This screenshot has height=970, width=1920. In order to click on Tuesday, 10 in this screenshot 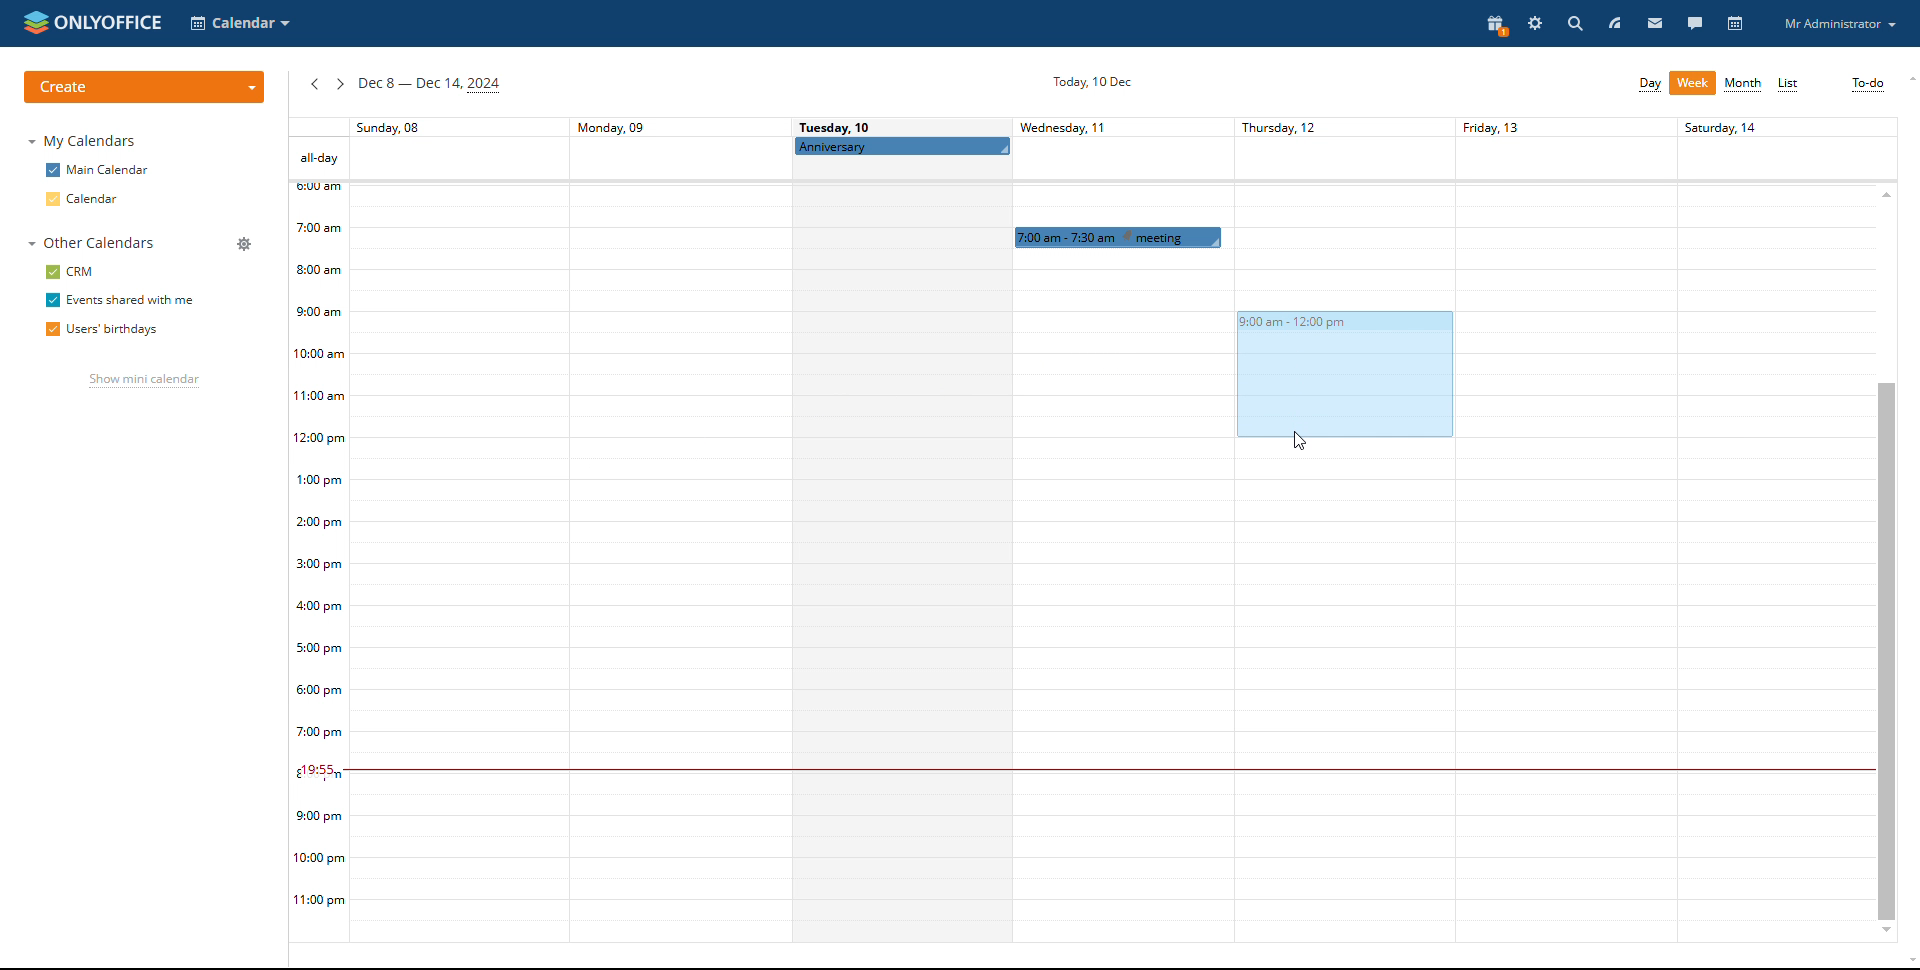, I will do `click(837, 126)`.